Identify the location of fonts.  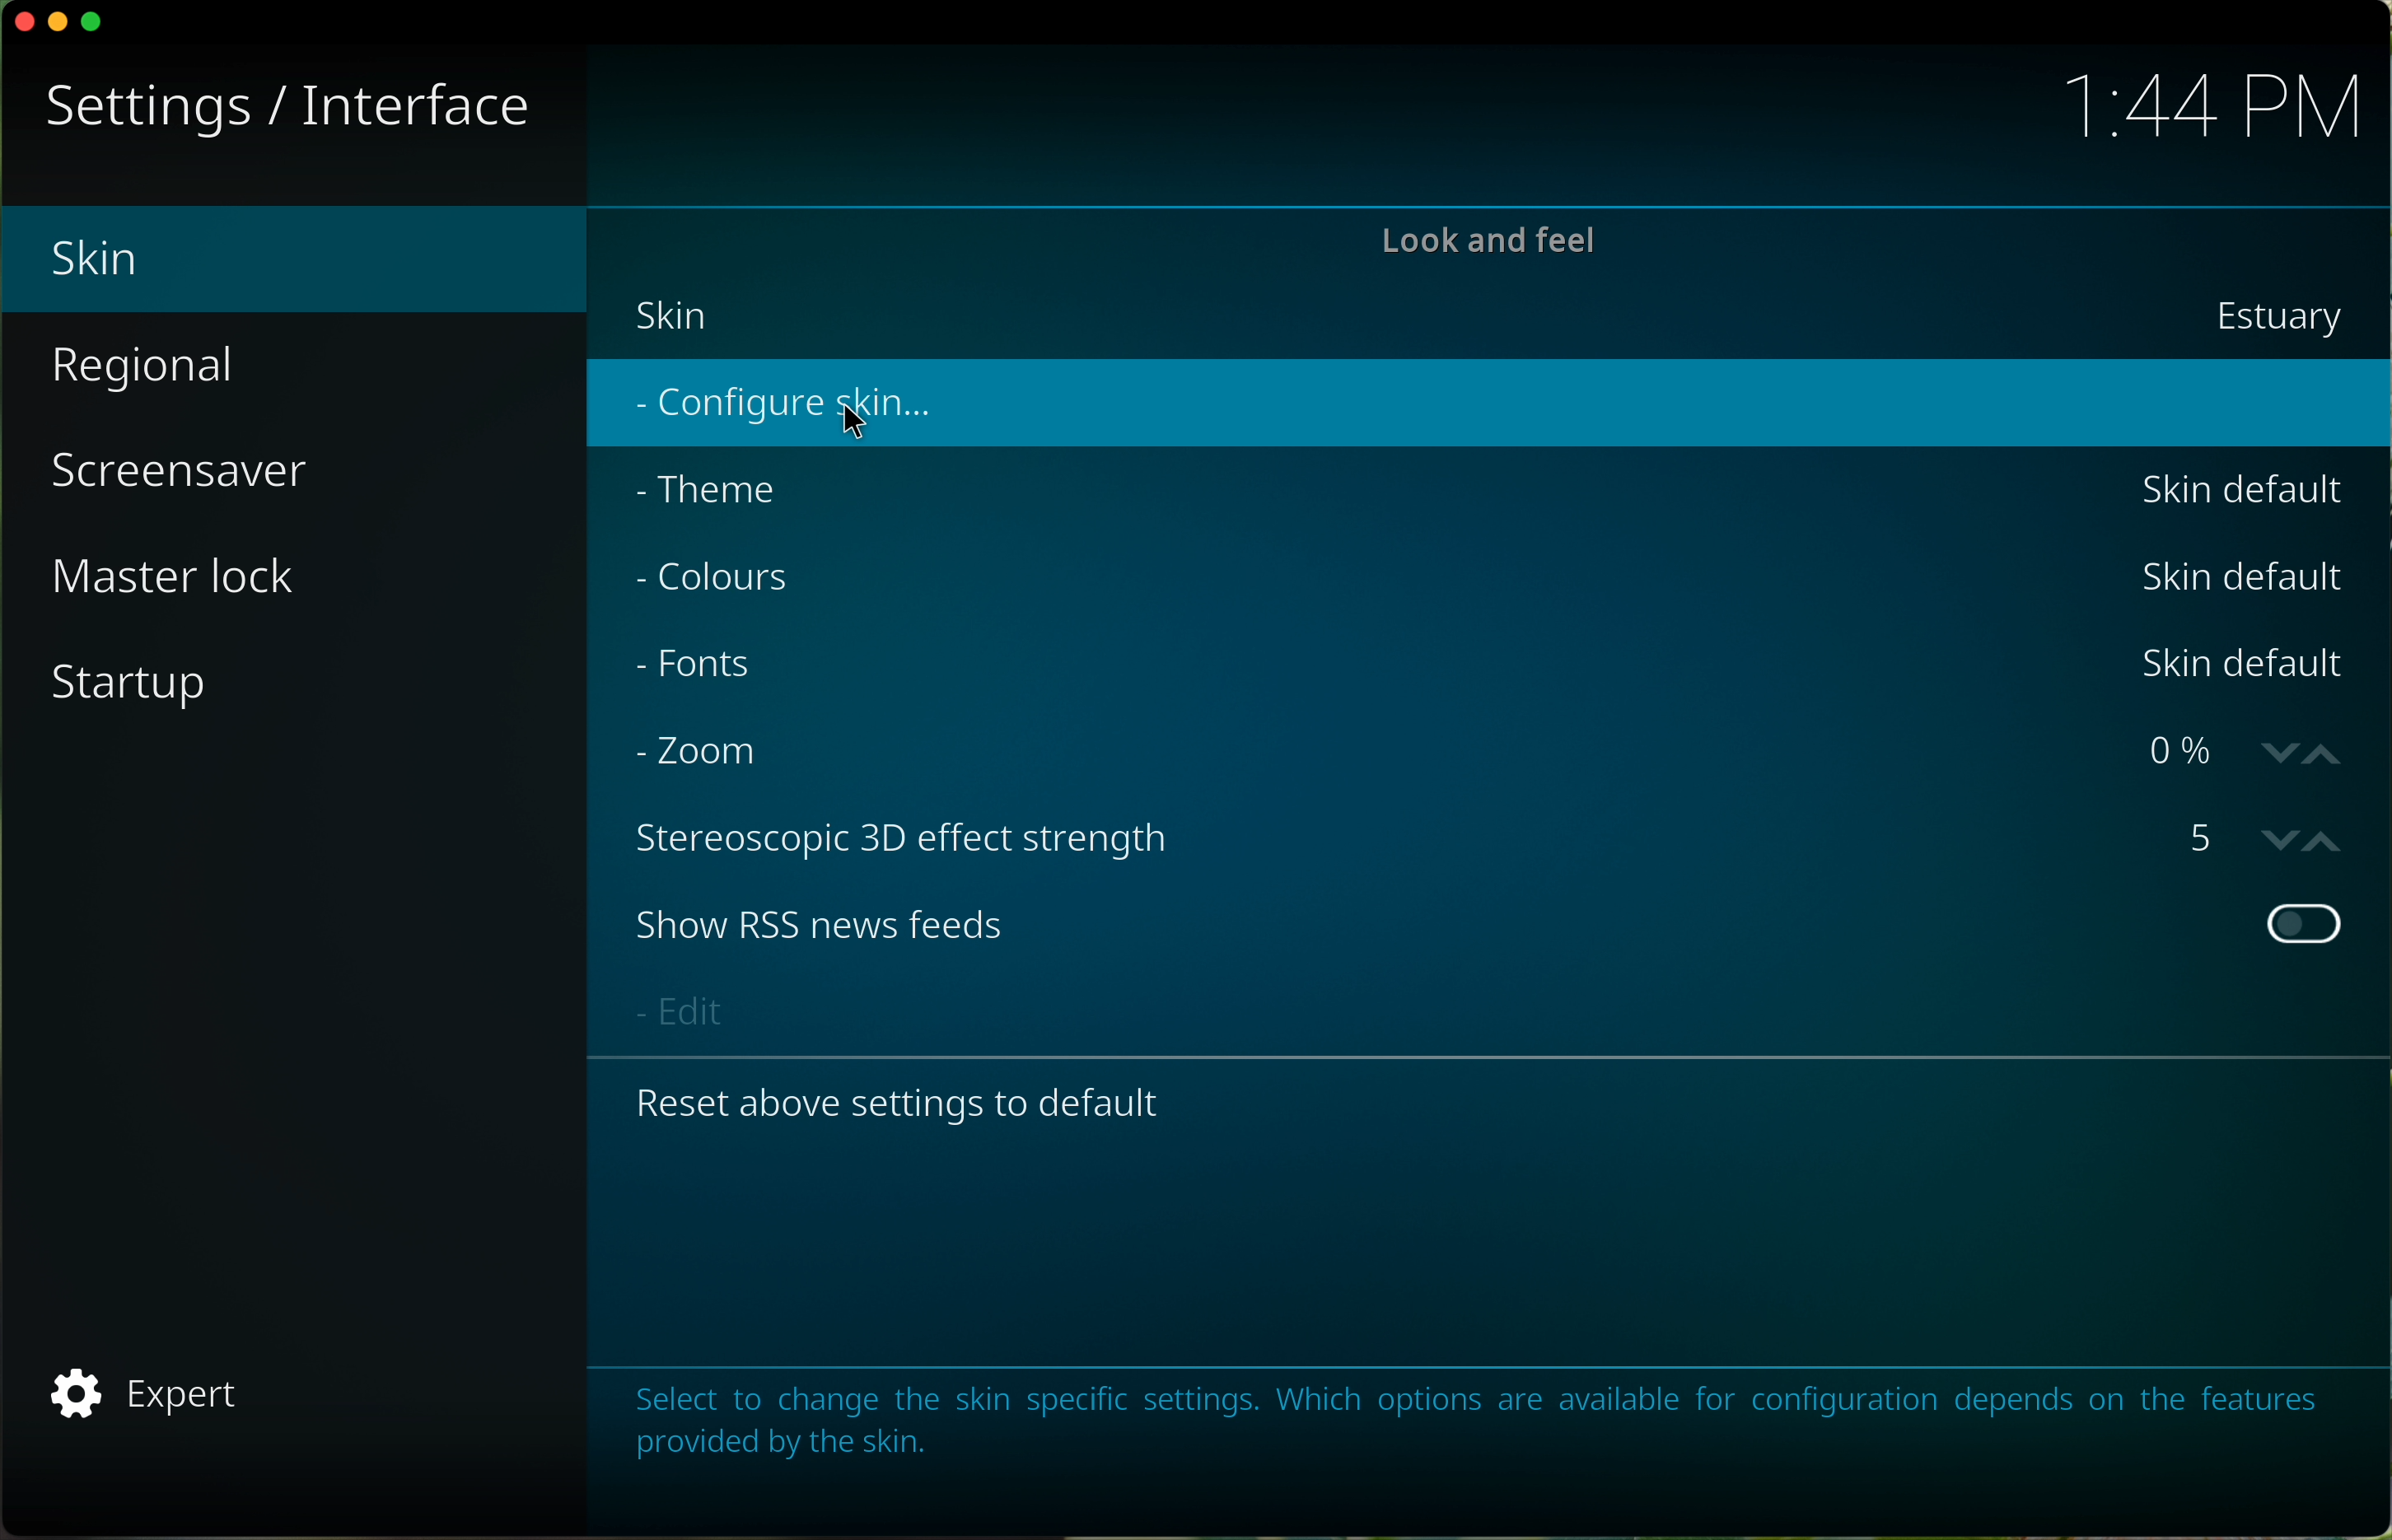
(702, 671).